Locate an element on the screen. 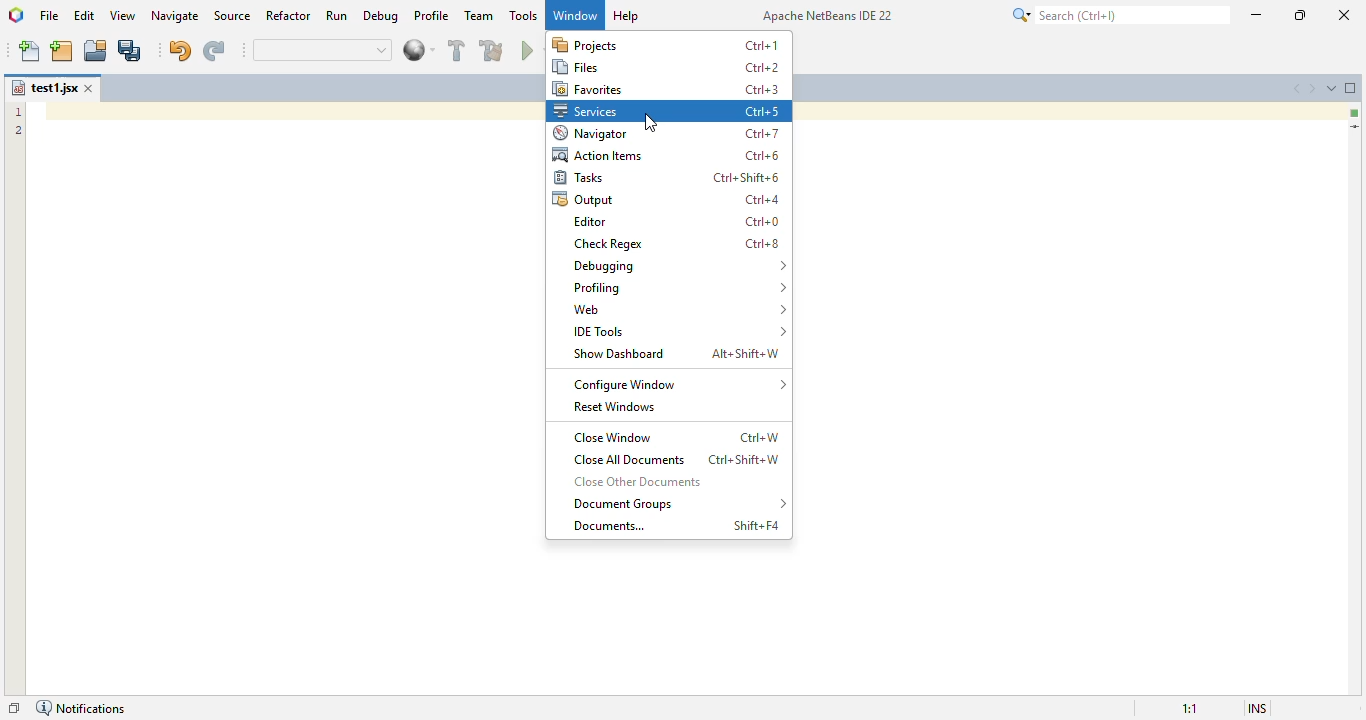 This screenshot has width=1366, height=720. output is located at coordinates (583, 199).